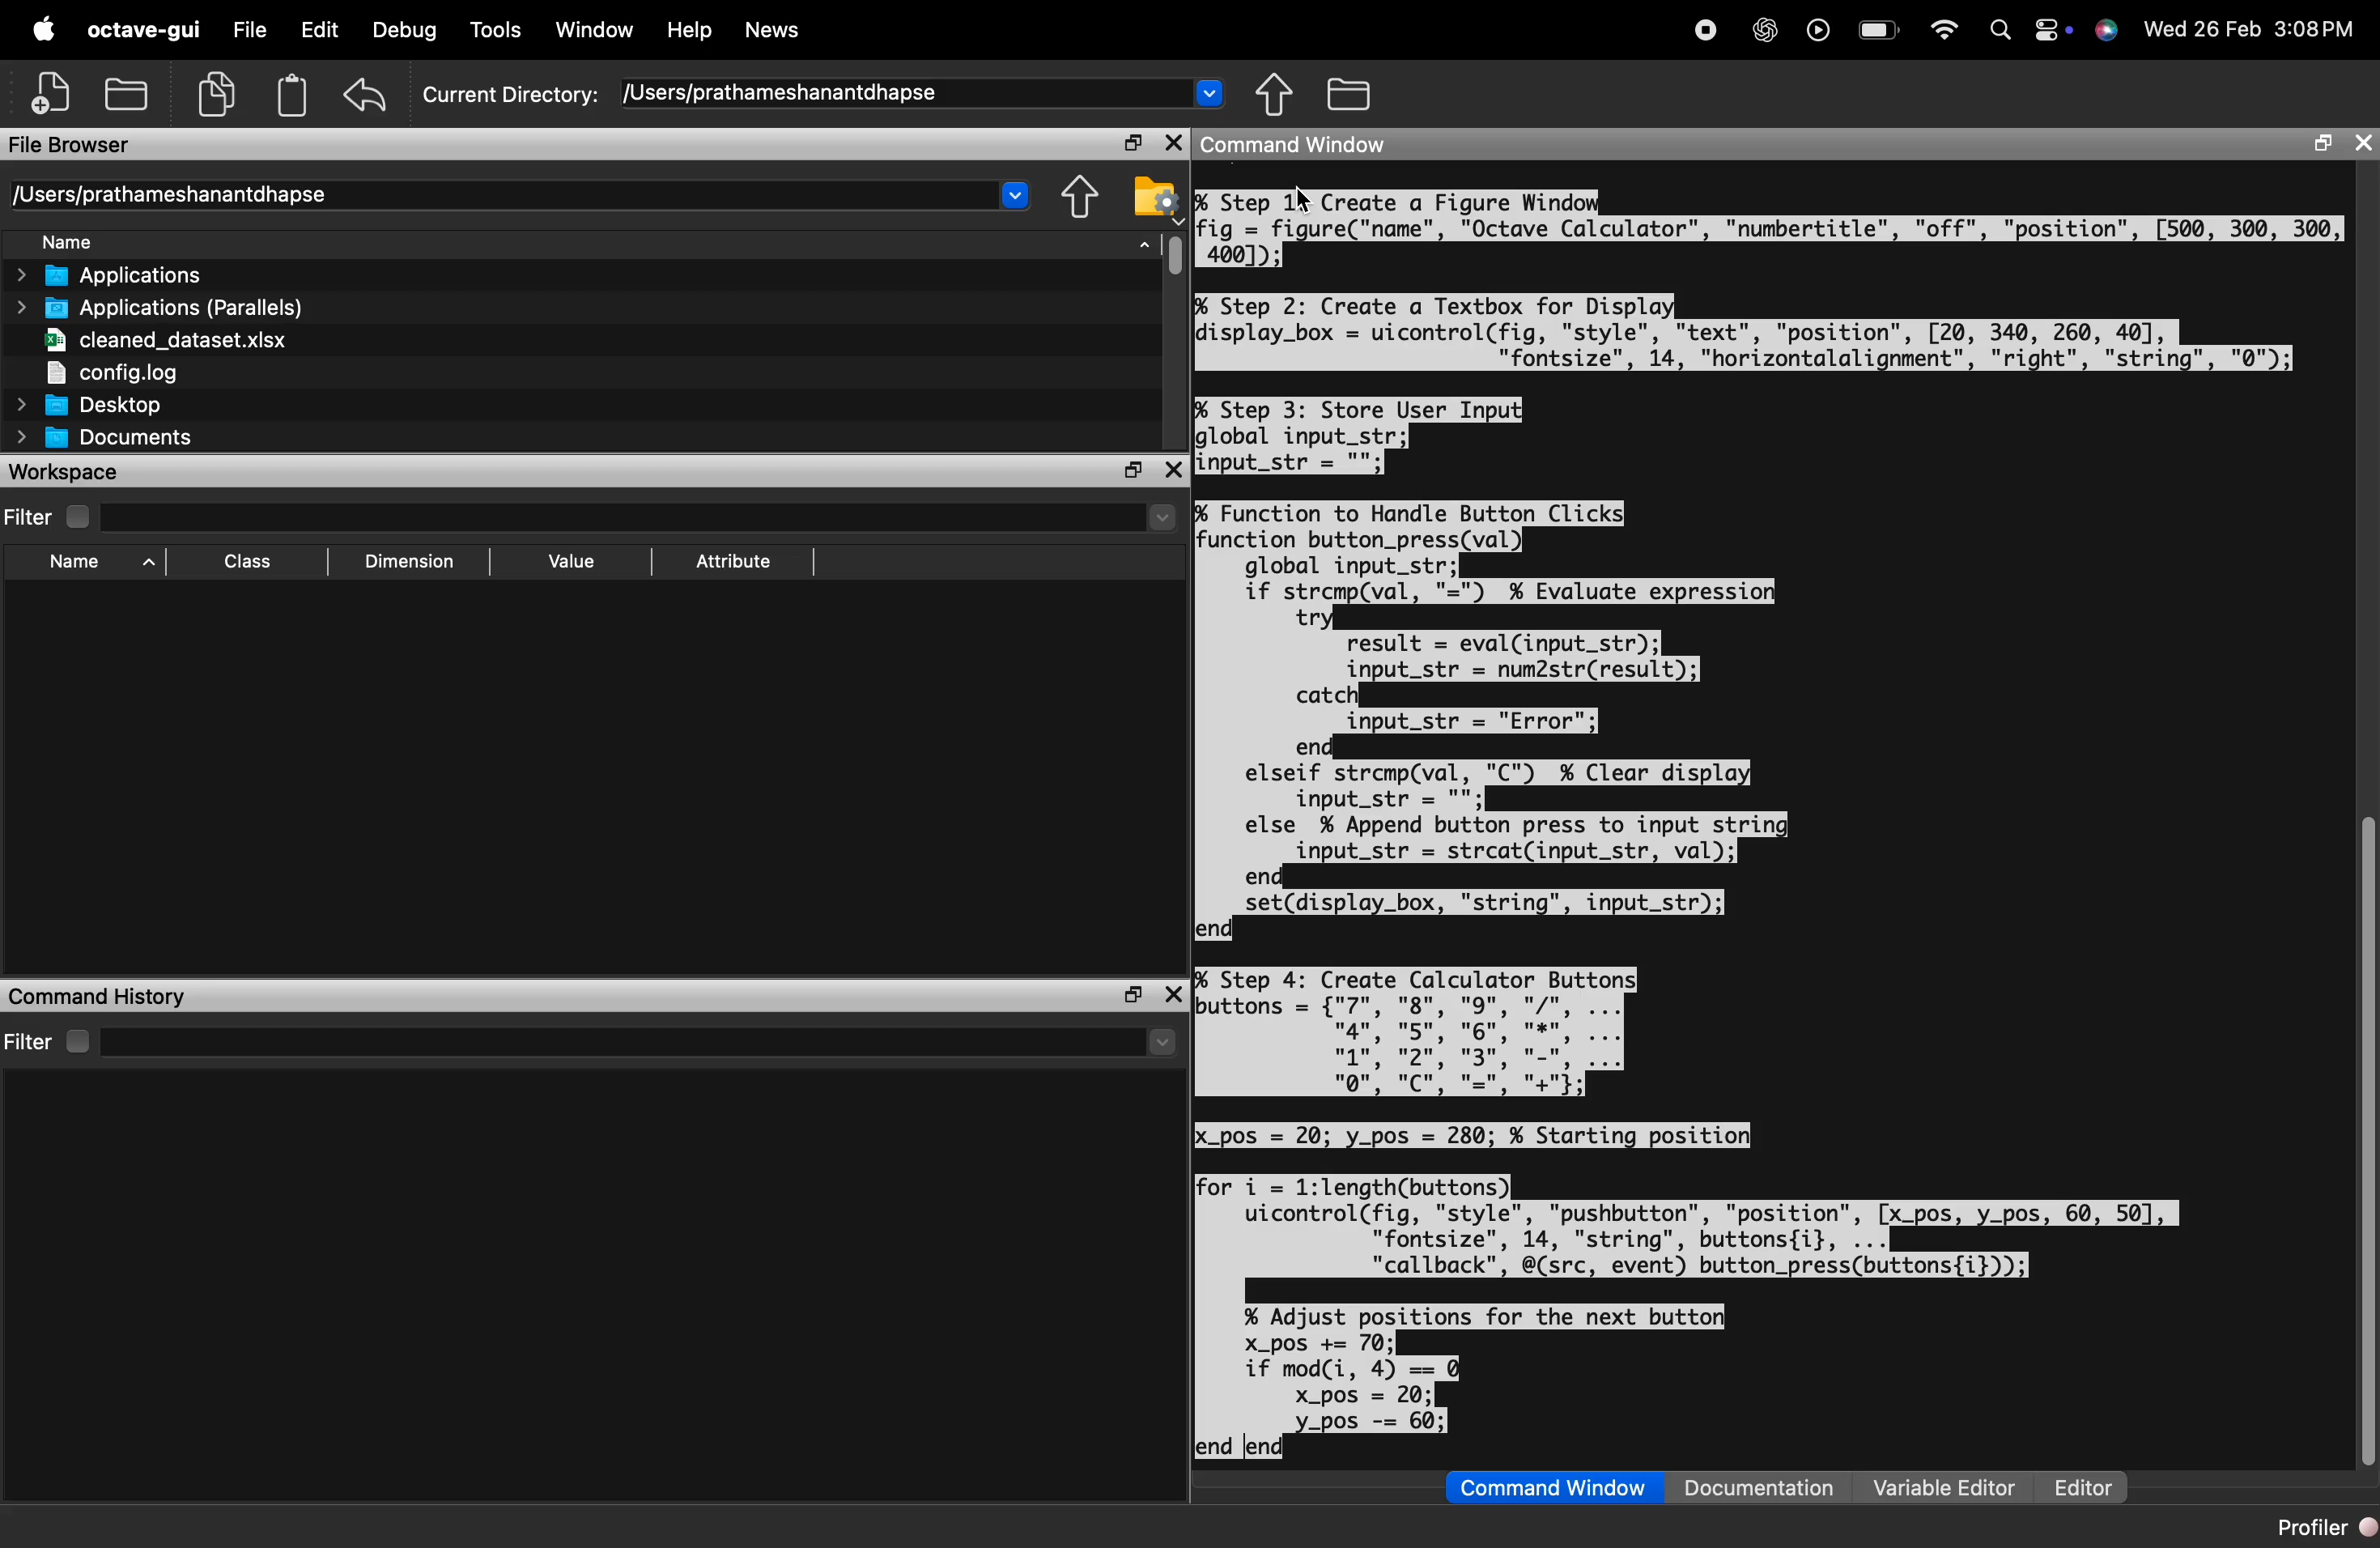 Image resolution: width=2380 pixels, height=1548 pixels. Describe the element at coordinates (405, 31) in the screenshot. I see `Debug` at that location.